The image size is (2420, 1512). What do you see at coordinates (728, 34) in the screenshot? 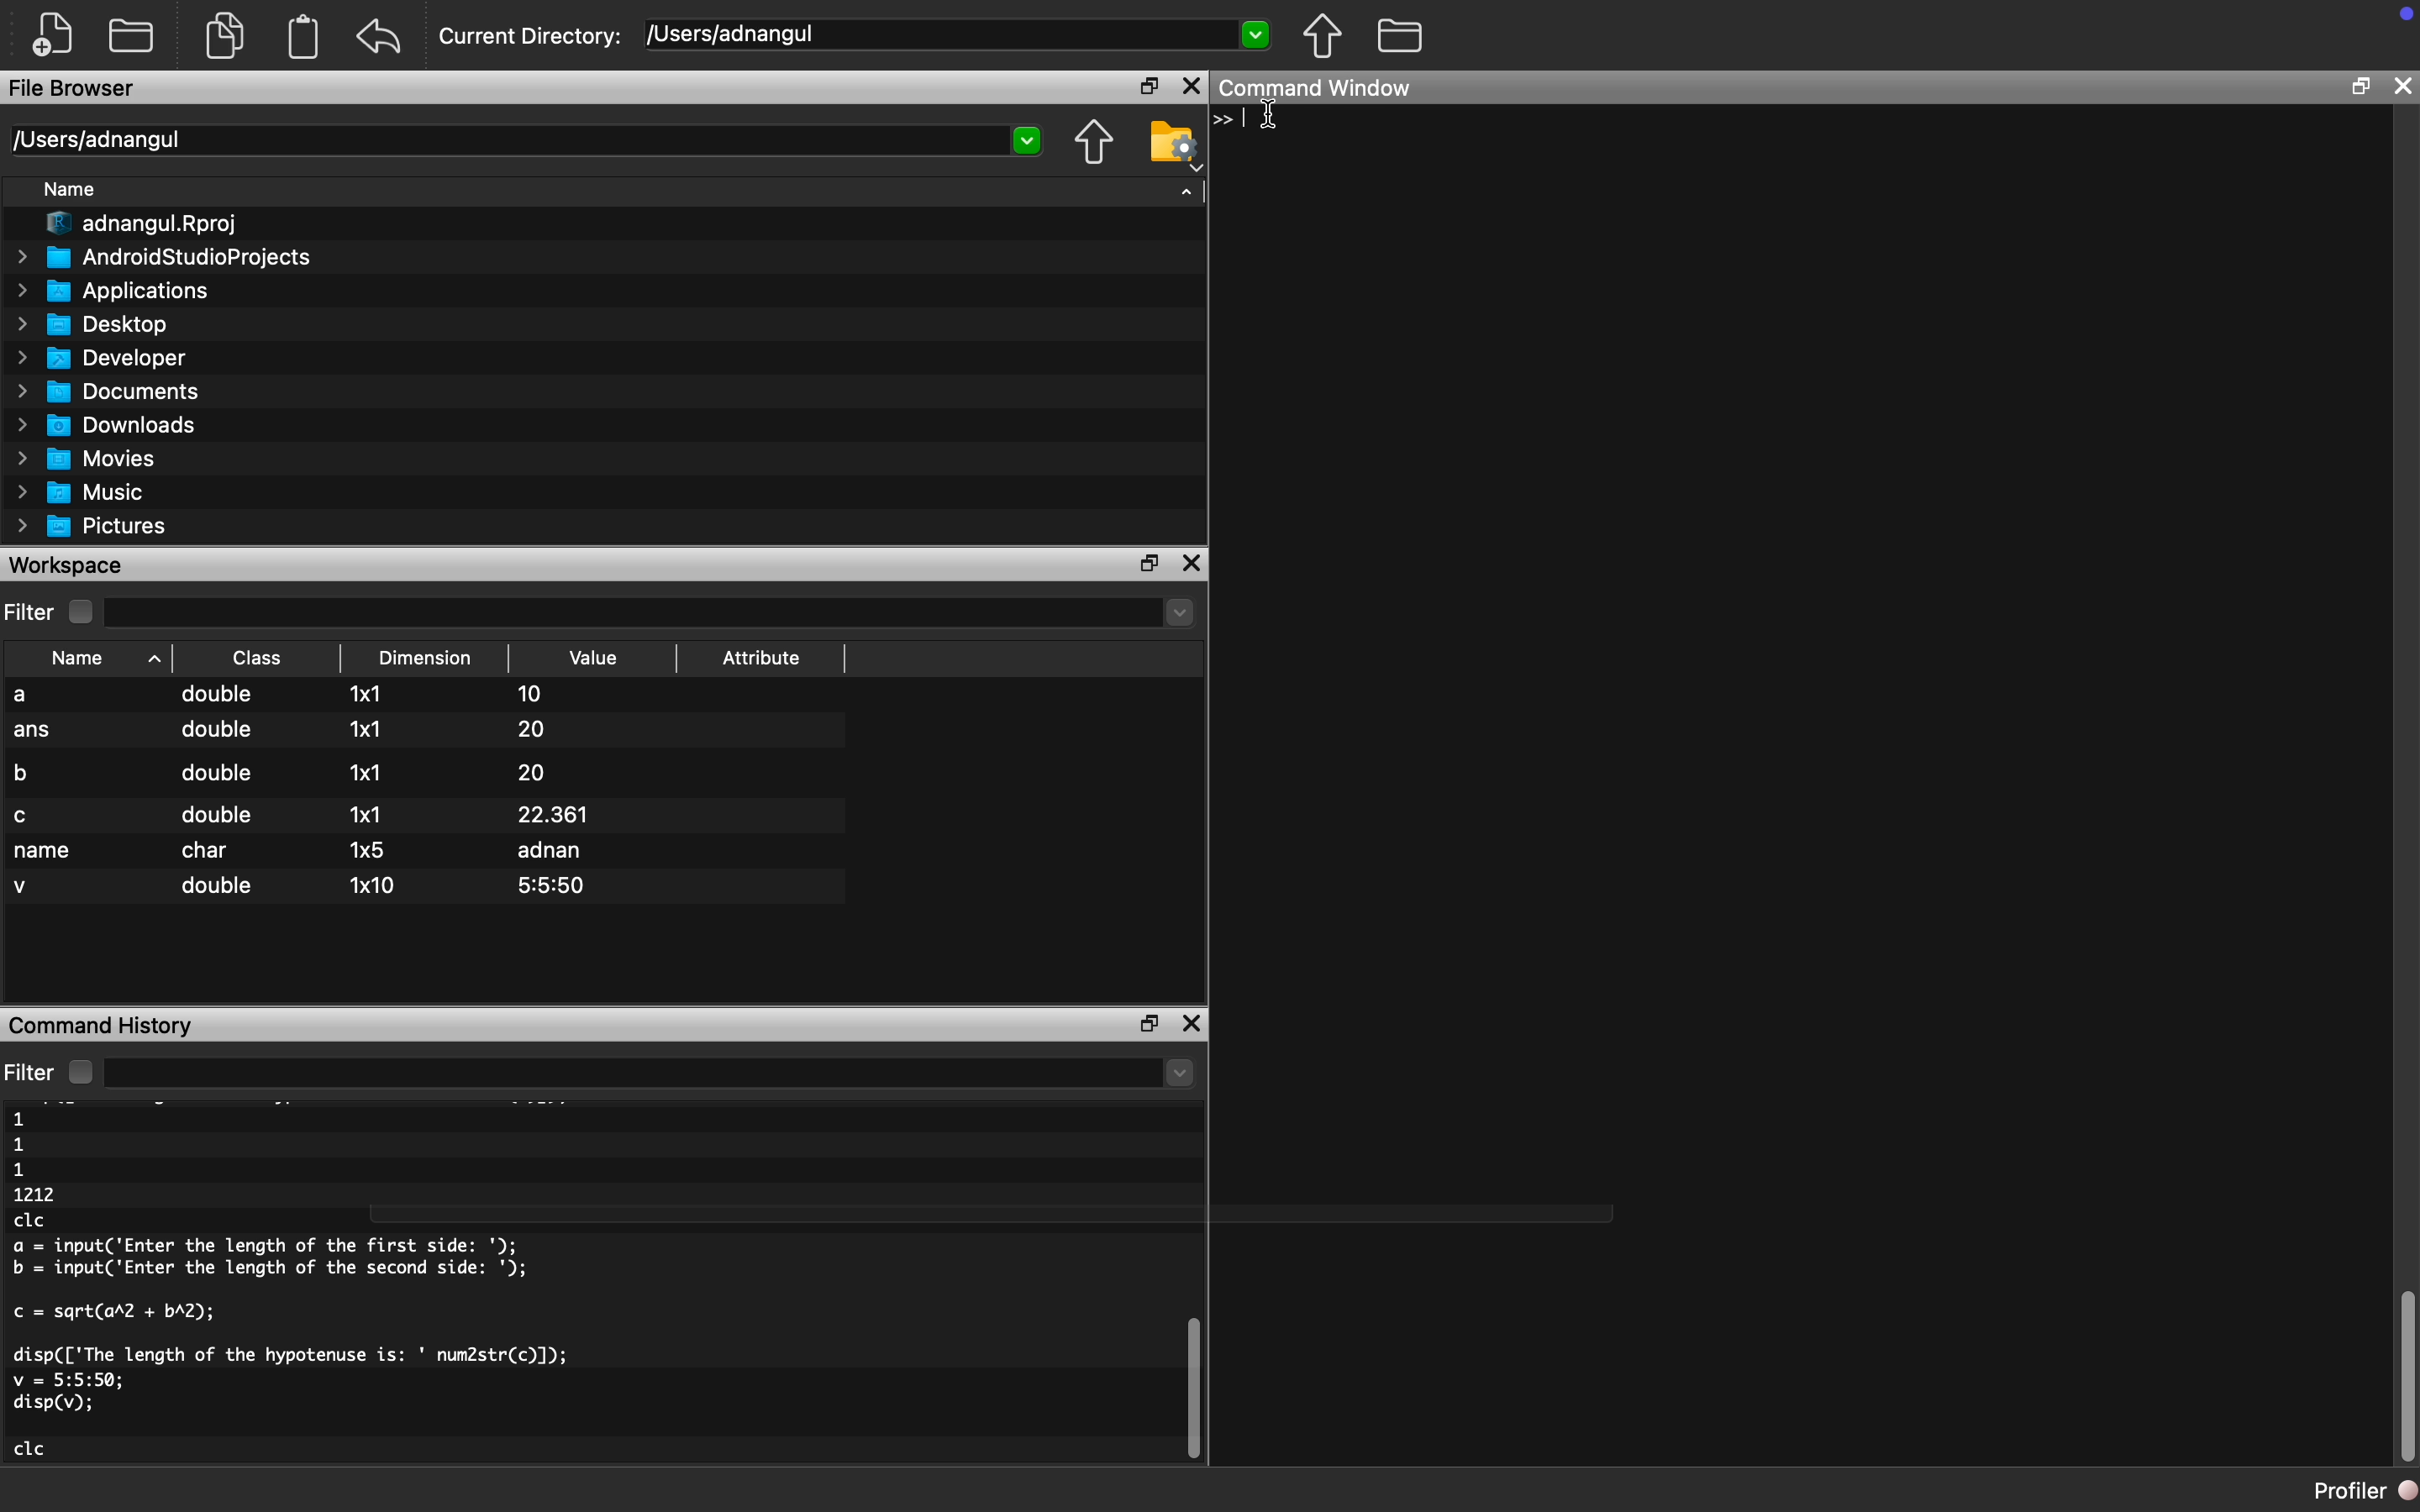
I see `/Users/adnangul` at bounding box center [728, 34].